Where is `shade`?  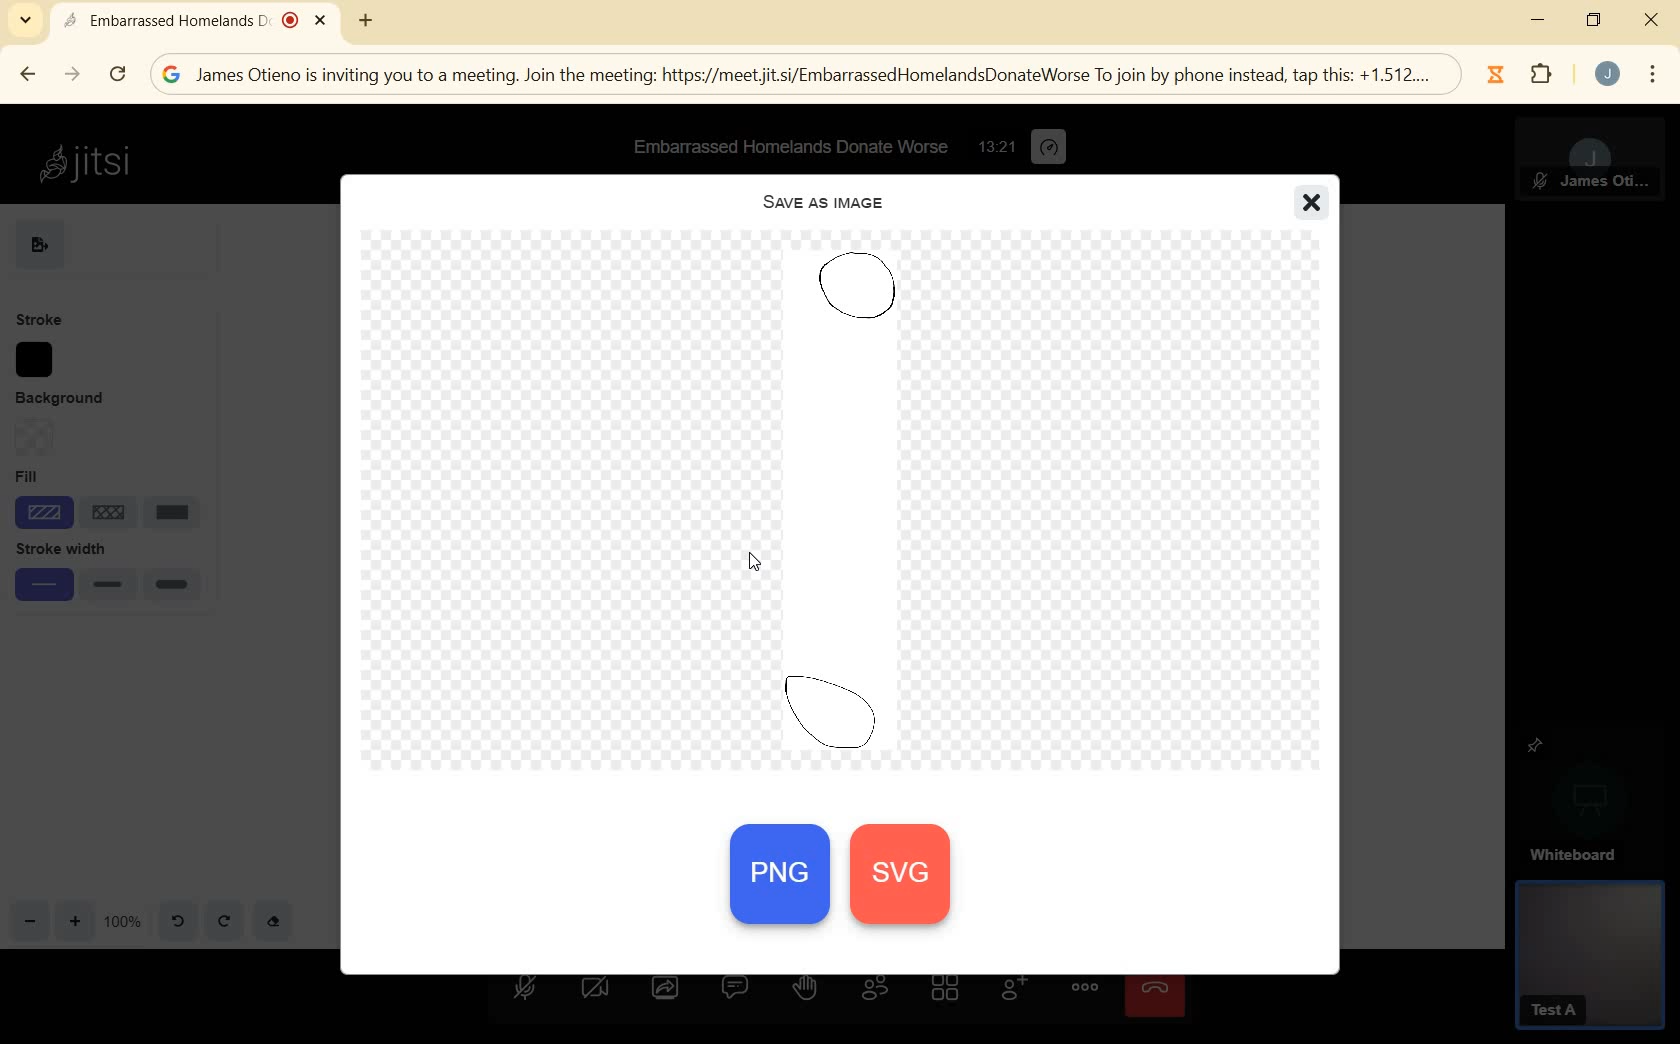 shade is located at coordinates (39, 512).